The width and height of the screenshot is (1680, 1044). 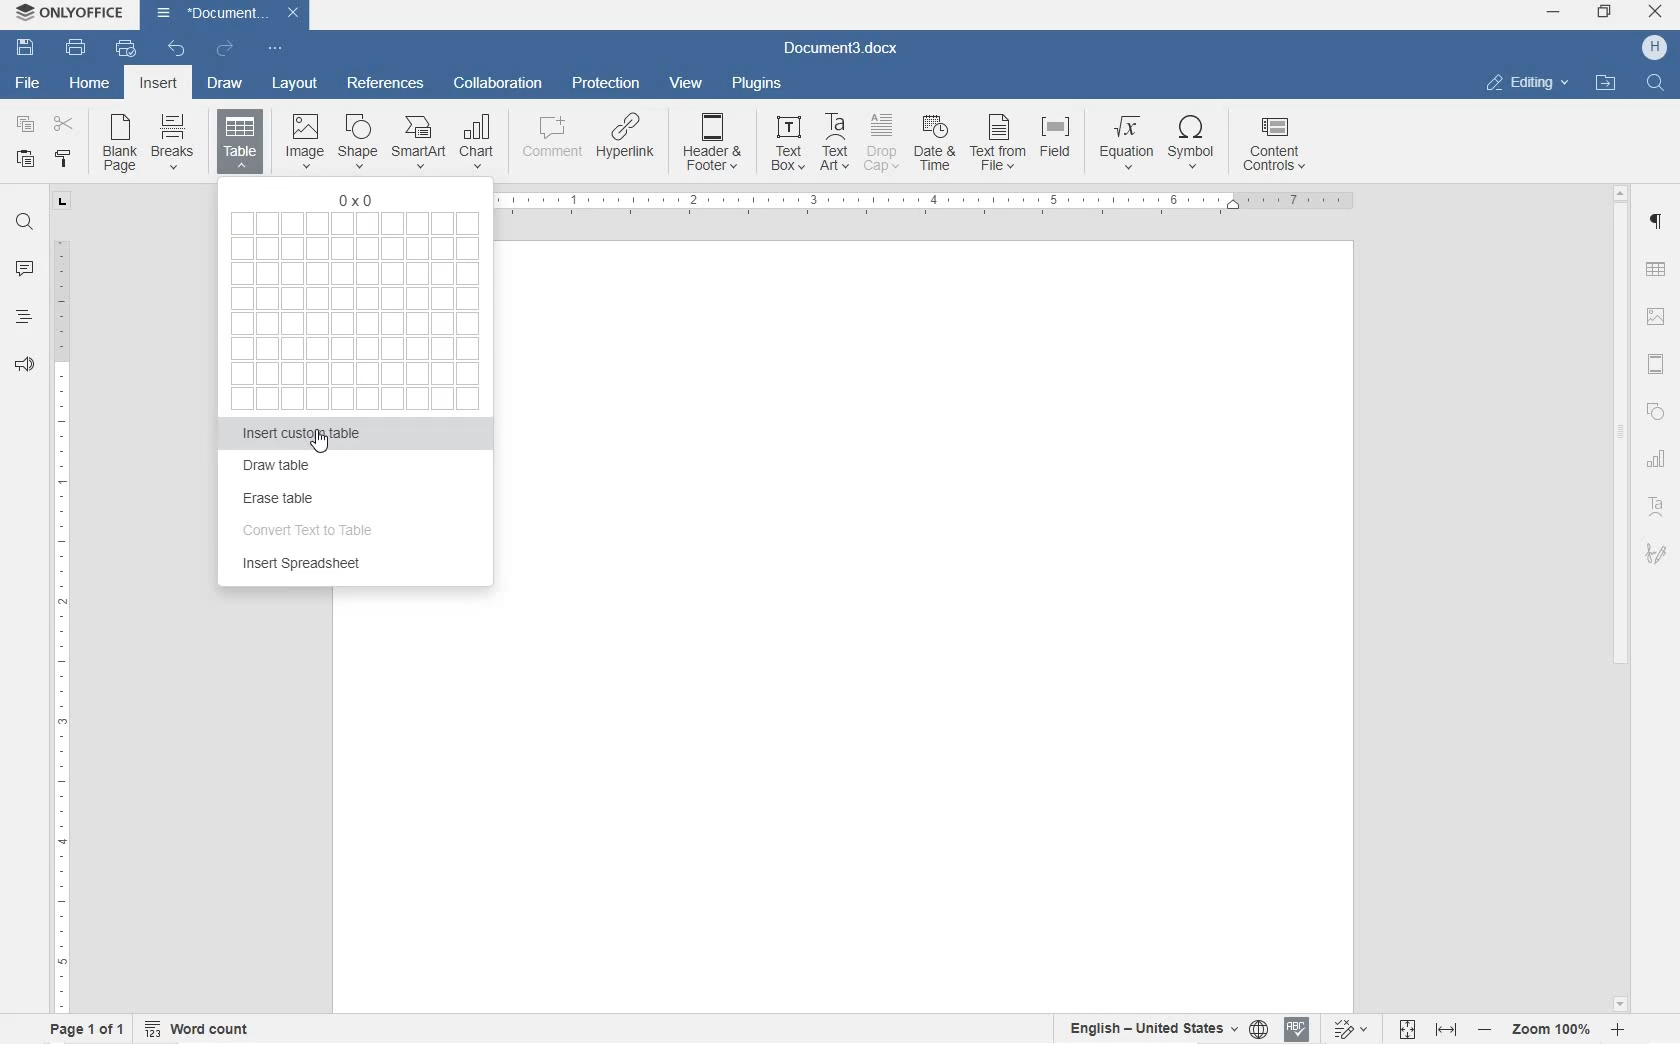 I want to click on insert spreadsheet, so click(x=315, y=565).